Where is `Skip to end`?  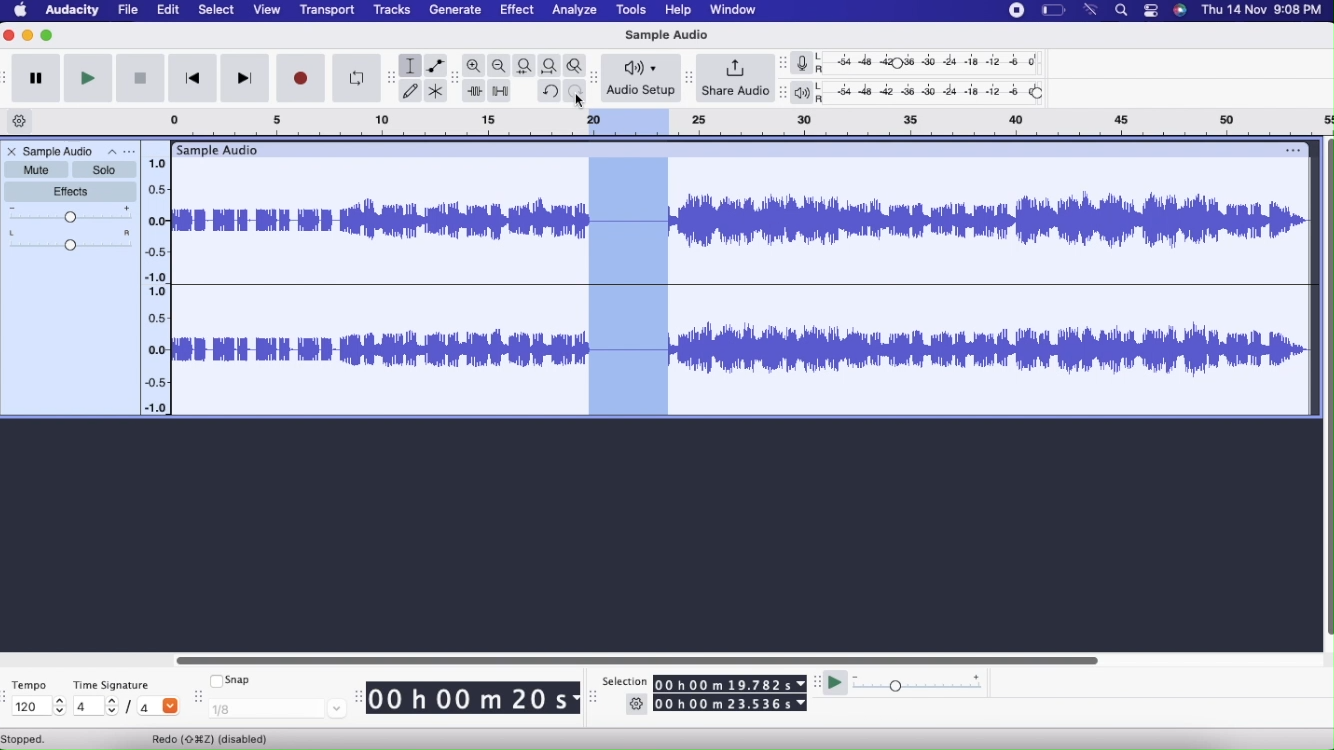
Skip to end is located at coordinates (247, 79).